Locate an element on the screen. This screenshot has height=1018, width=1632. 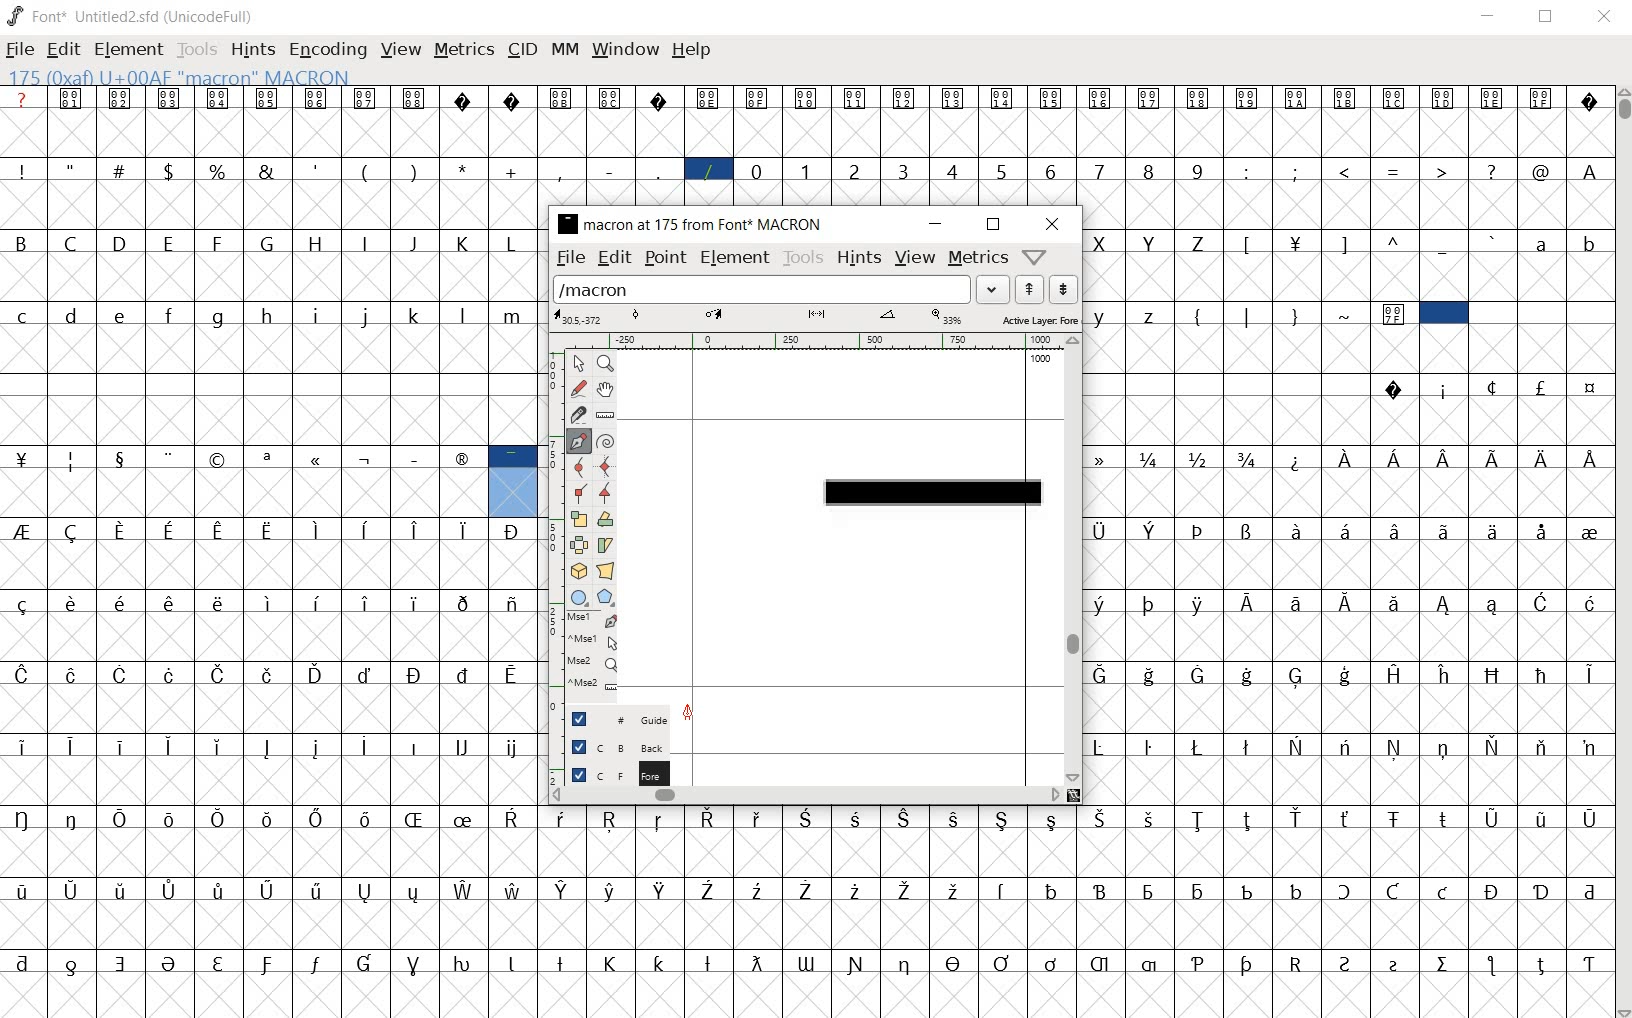
Symbol is located at coordinates (1443, 602).